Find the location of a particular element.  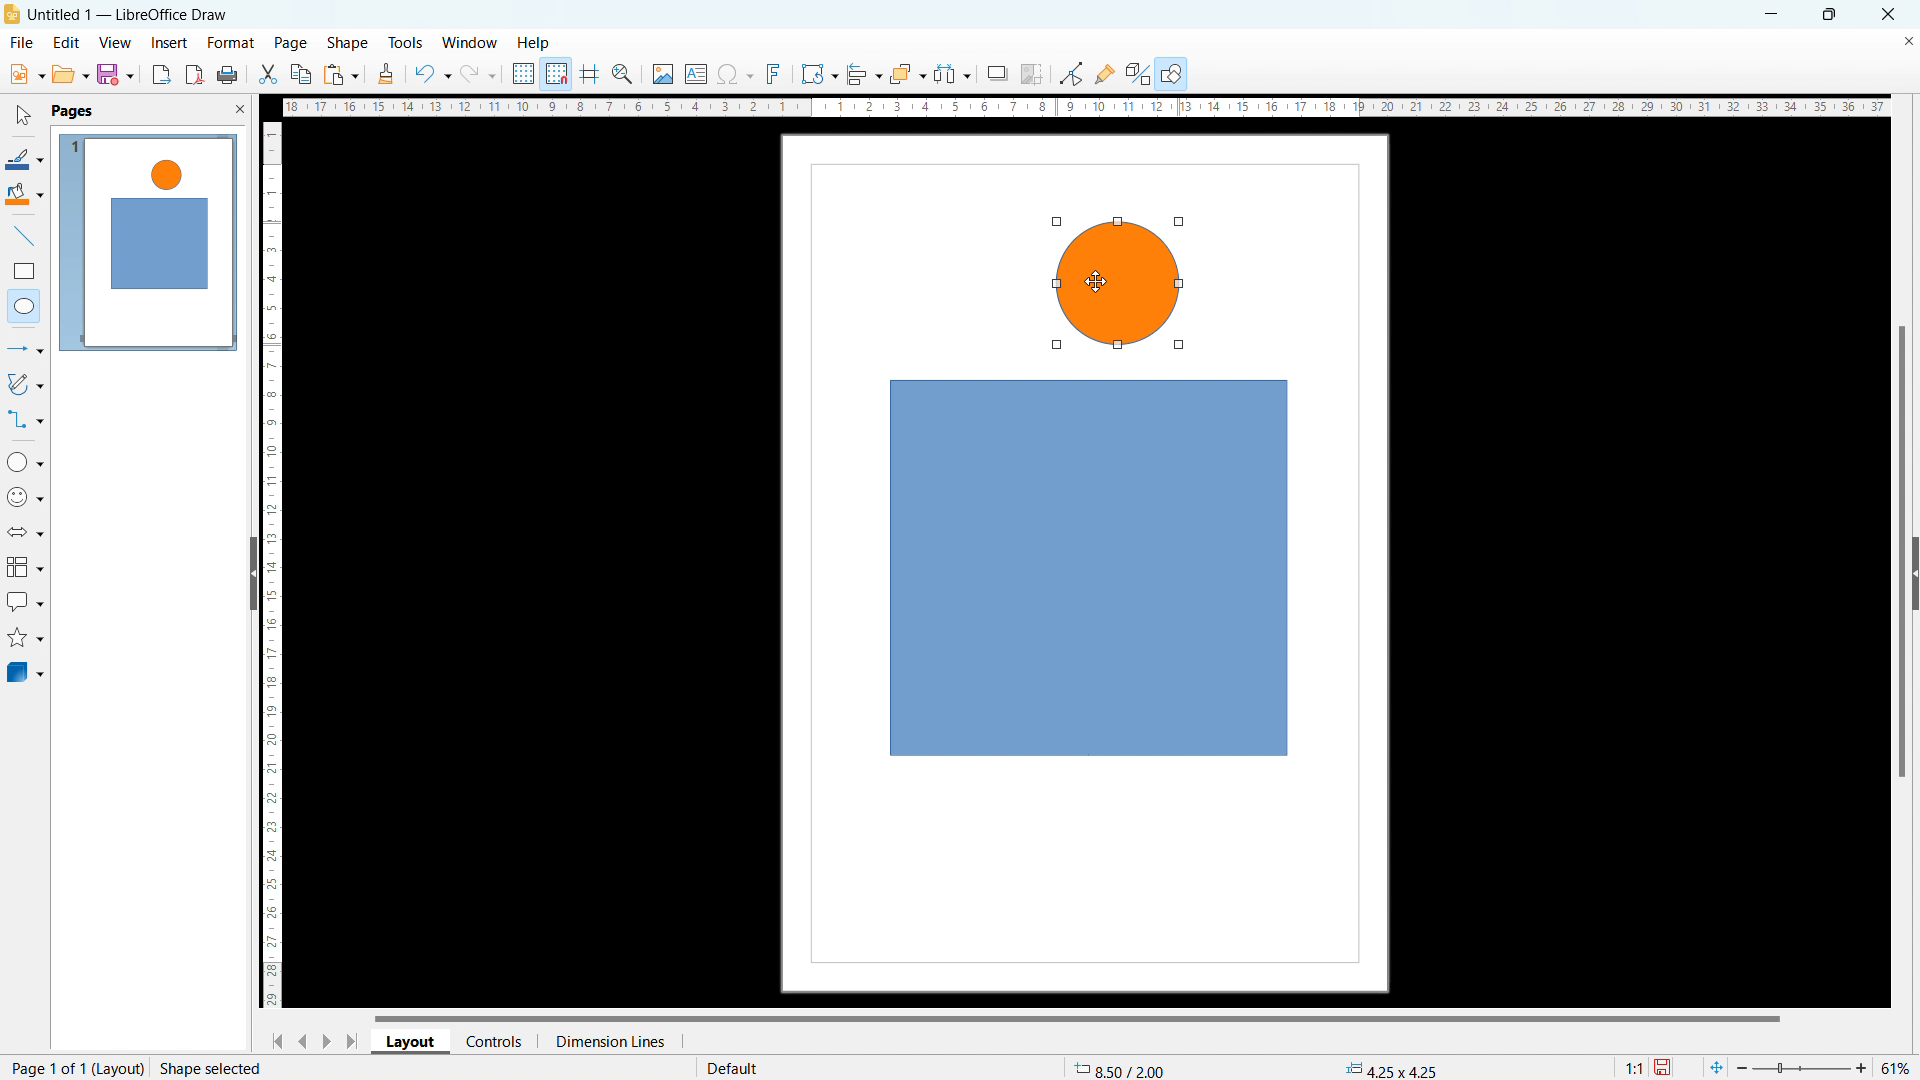

controls is located at coordinates (496, 1040).